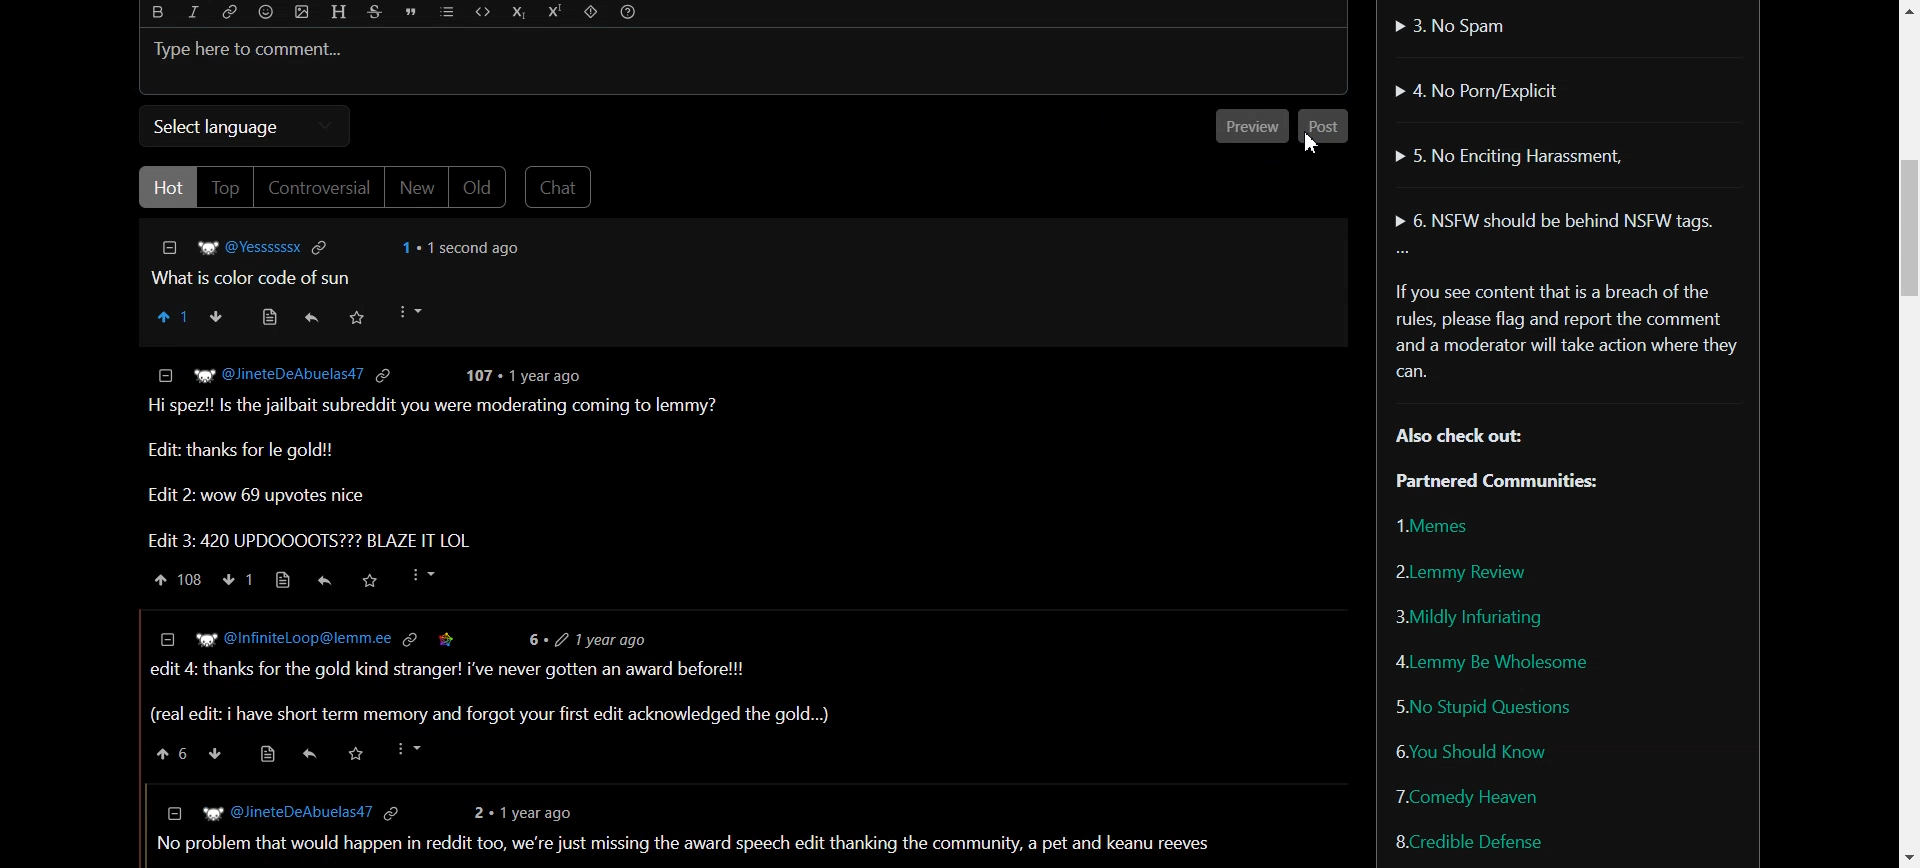 Image resolution: width=1920 pixels, height=868 pixels. What do you see at coordinates (375, 12) in the screenshot?
I see `Strikethrough` at bounding box center [375, 12].